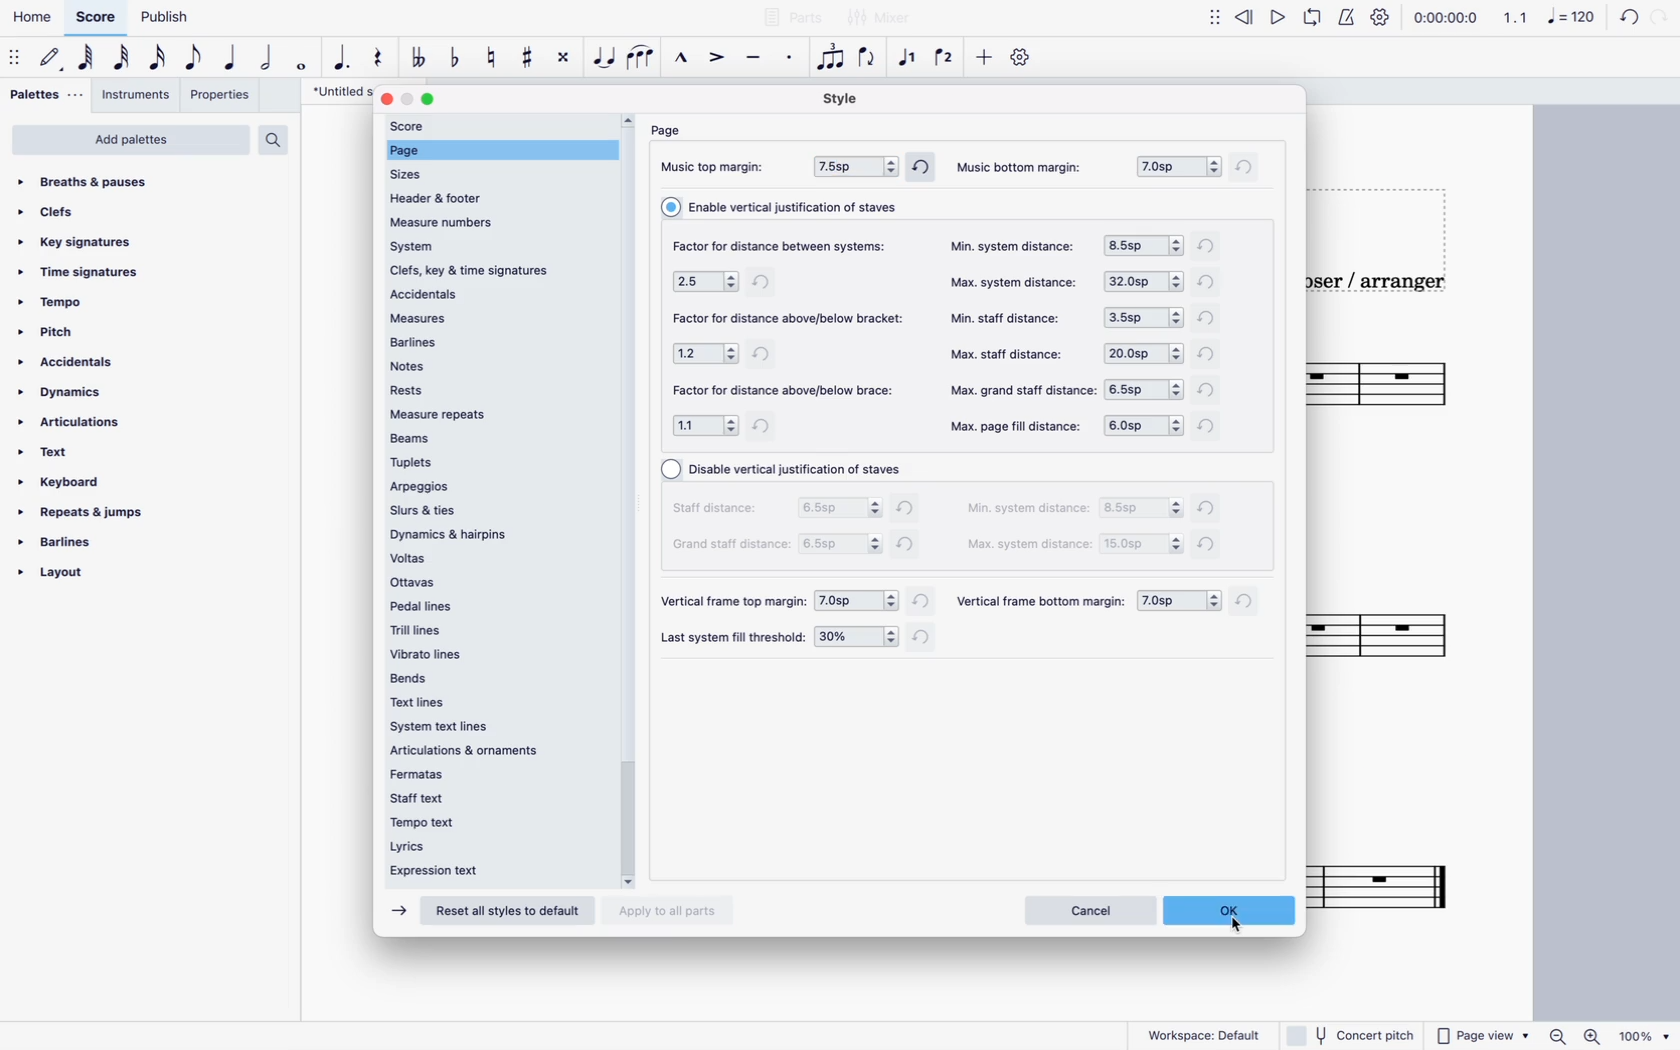  What do you see at coordinates (505, 913) in the screenshot?
I see `reset all styles to default` at bounding box center [505, 913].